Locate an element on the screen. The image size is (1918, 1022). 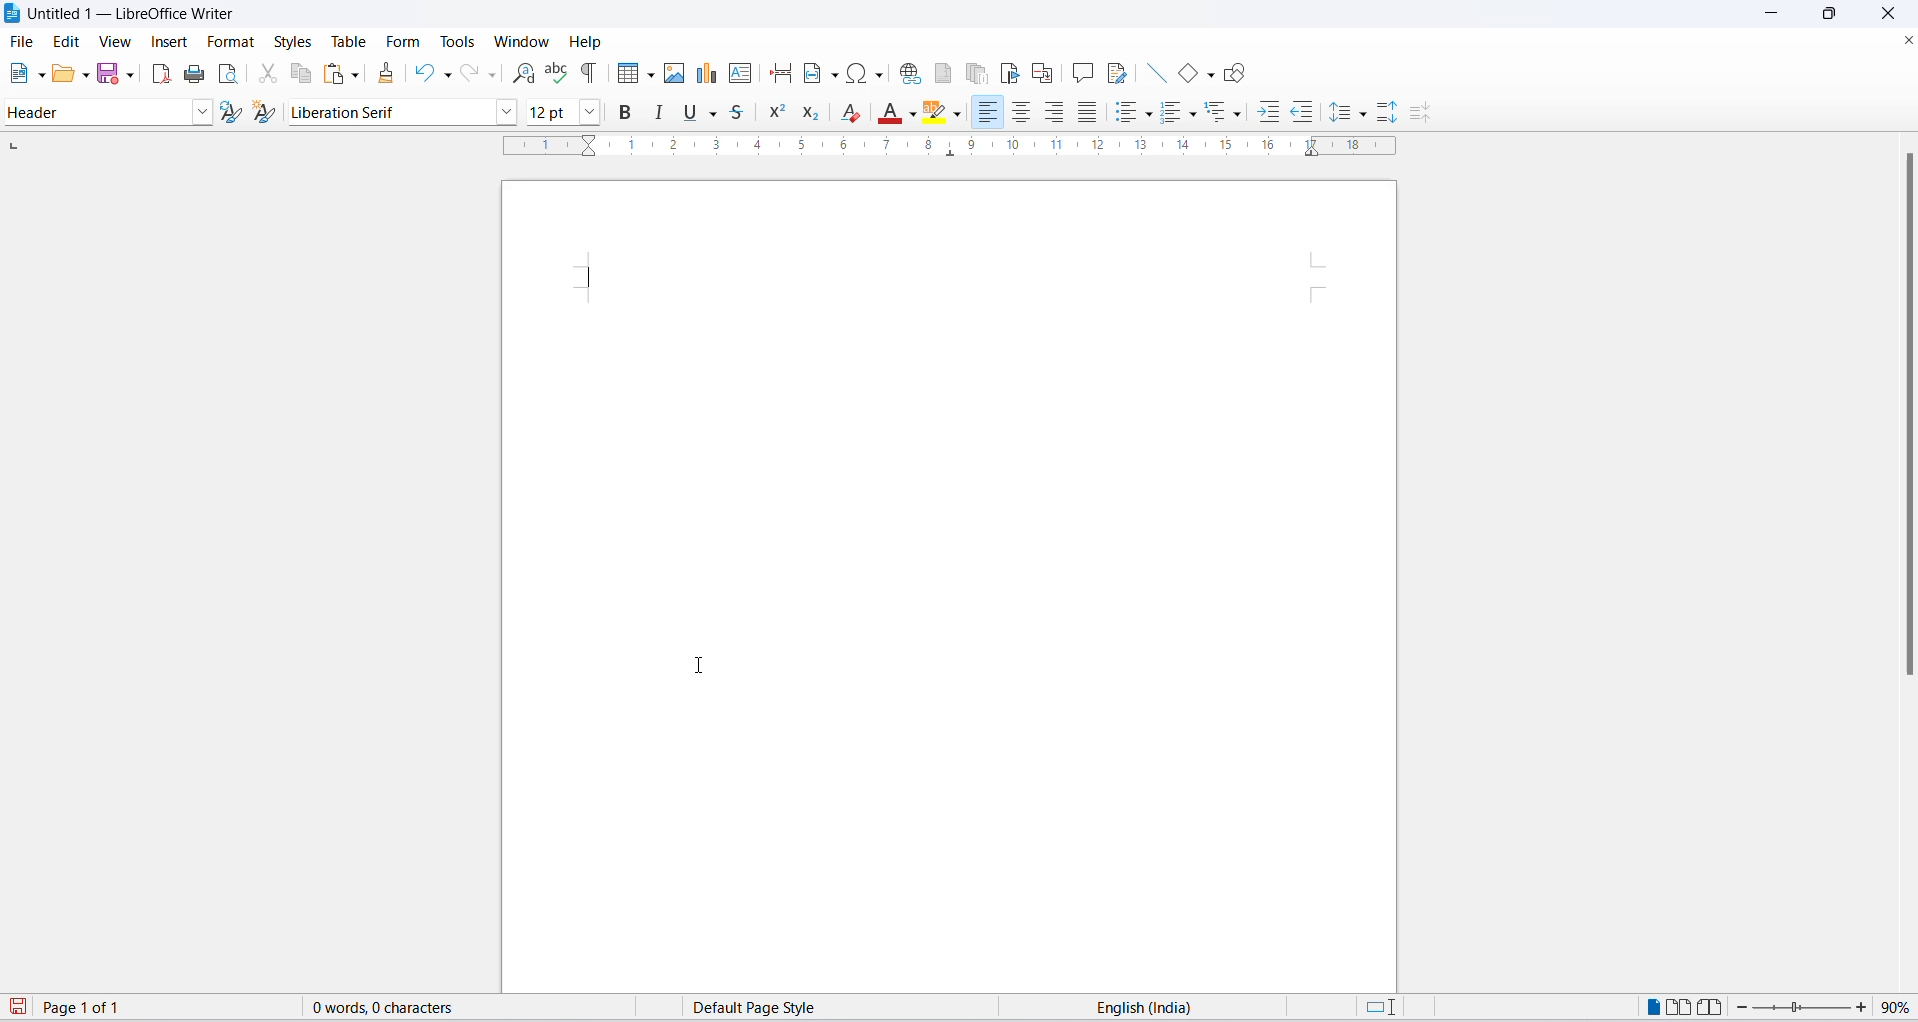
insert hyperlink is located at coordinates (908, 75).